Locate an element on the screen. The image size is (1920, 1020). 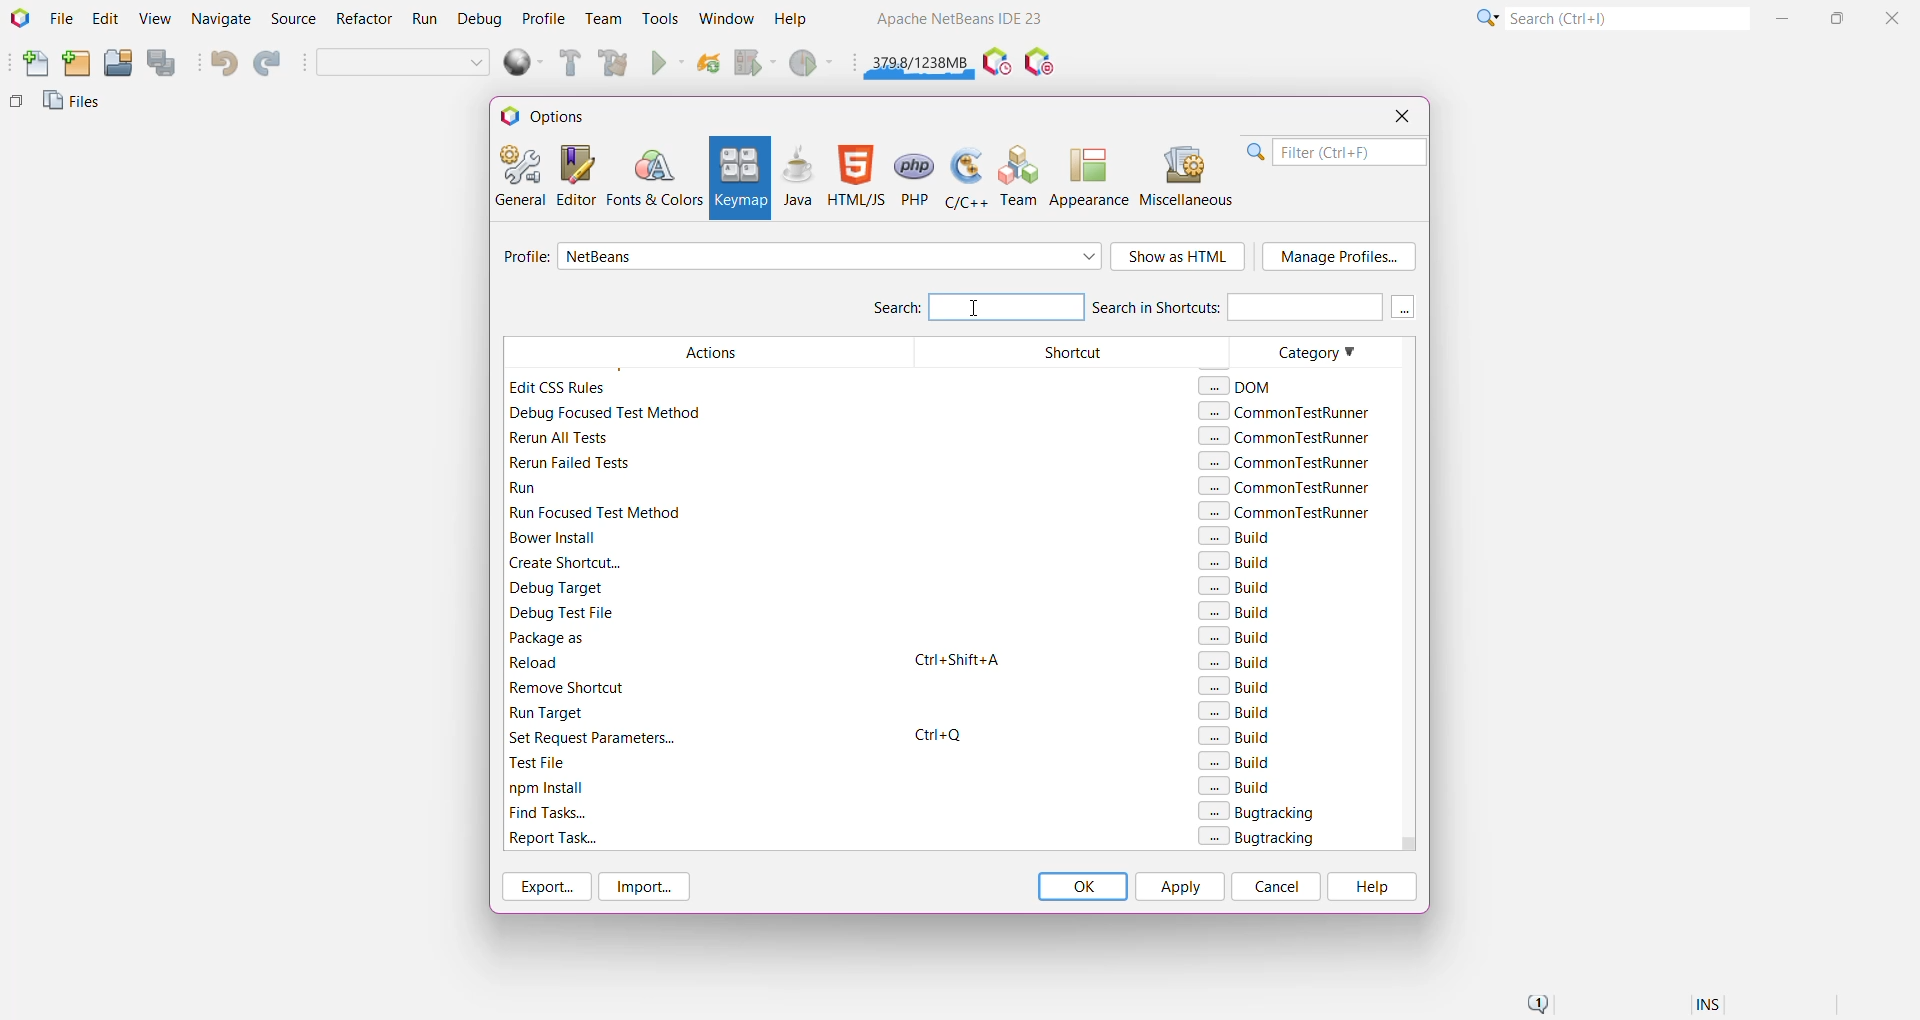
Close is located at coordinates (1895, 17).